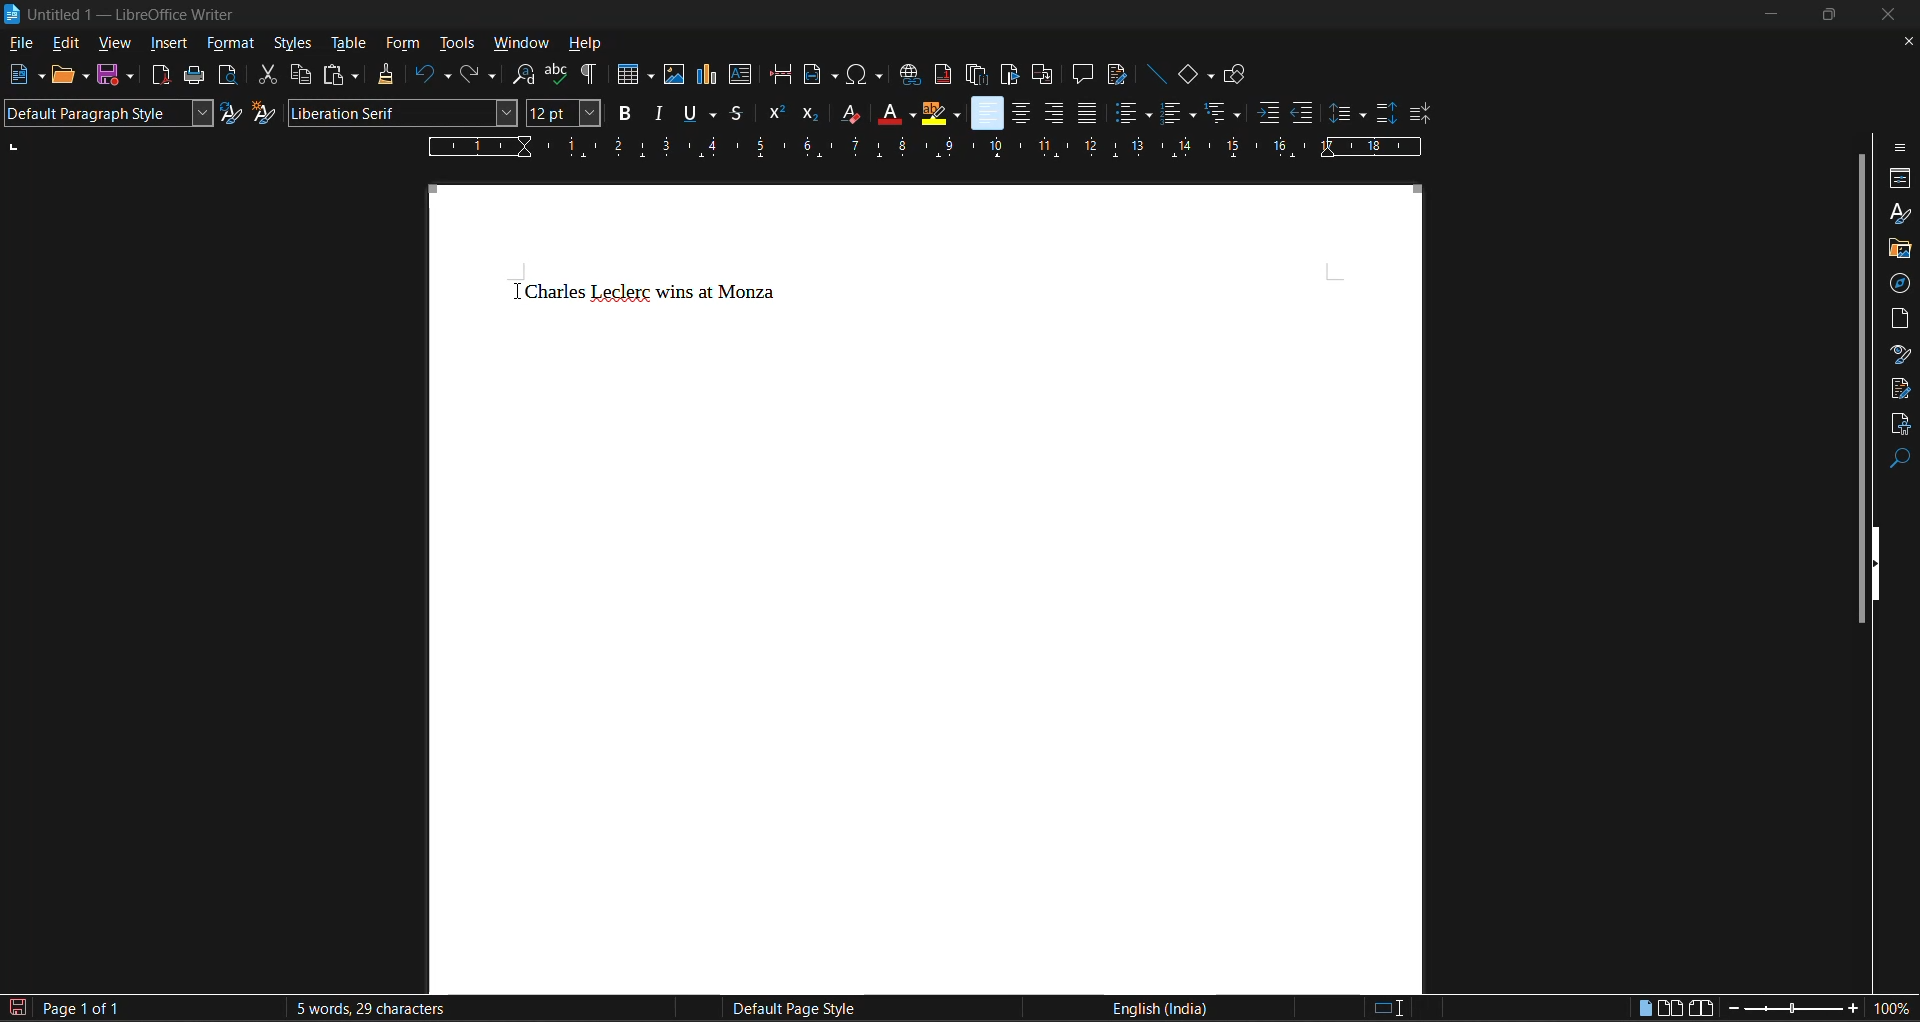 The image size is (1920, 1022). I want to click on copy, so click(299, 74).